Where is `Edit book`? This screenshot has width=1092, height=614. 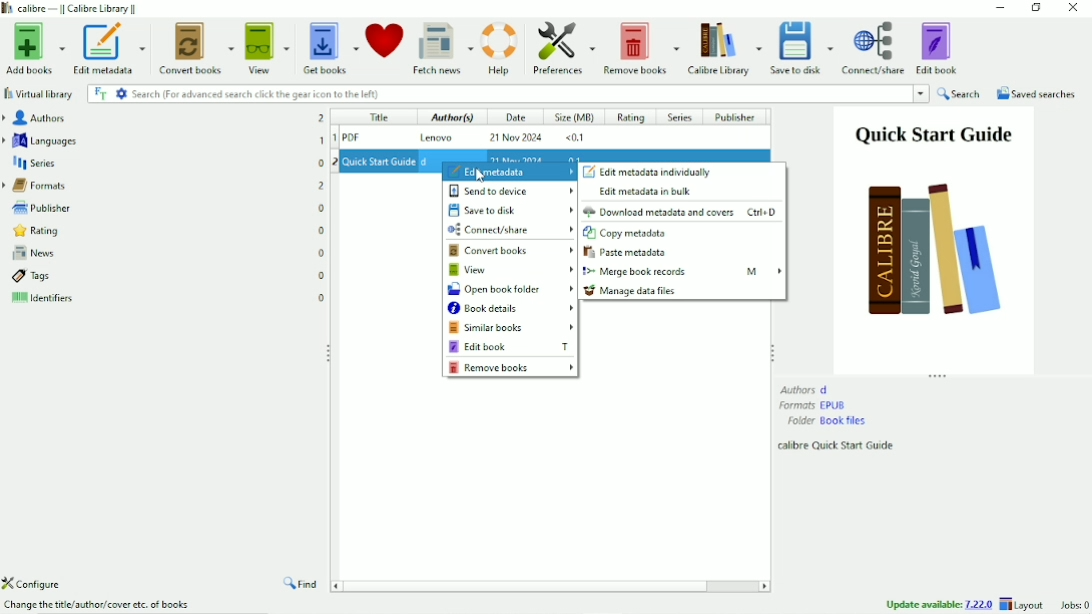 Edit book is located at coordinates (510, 346).